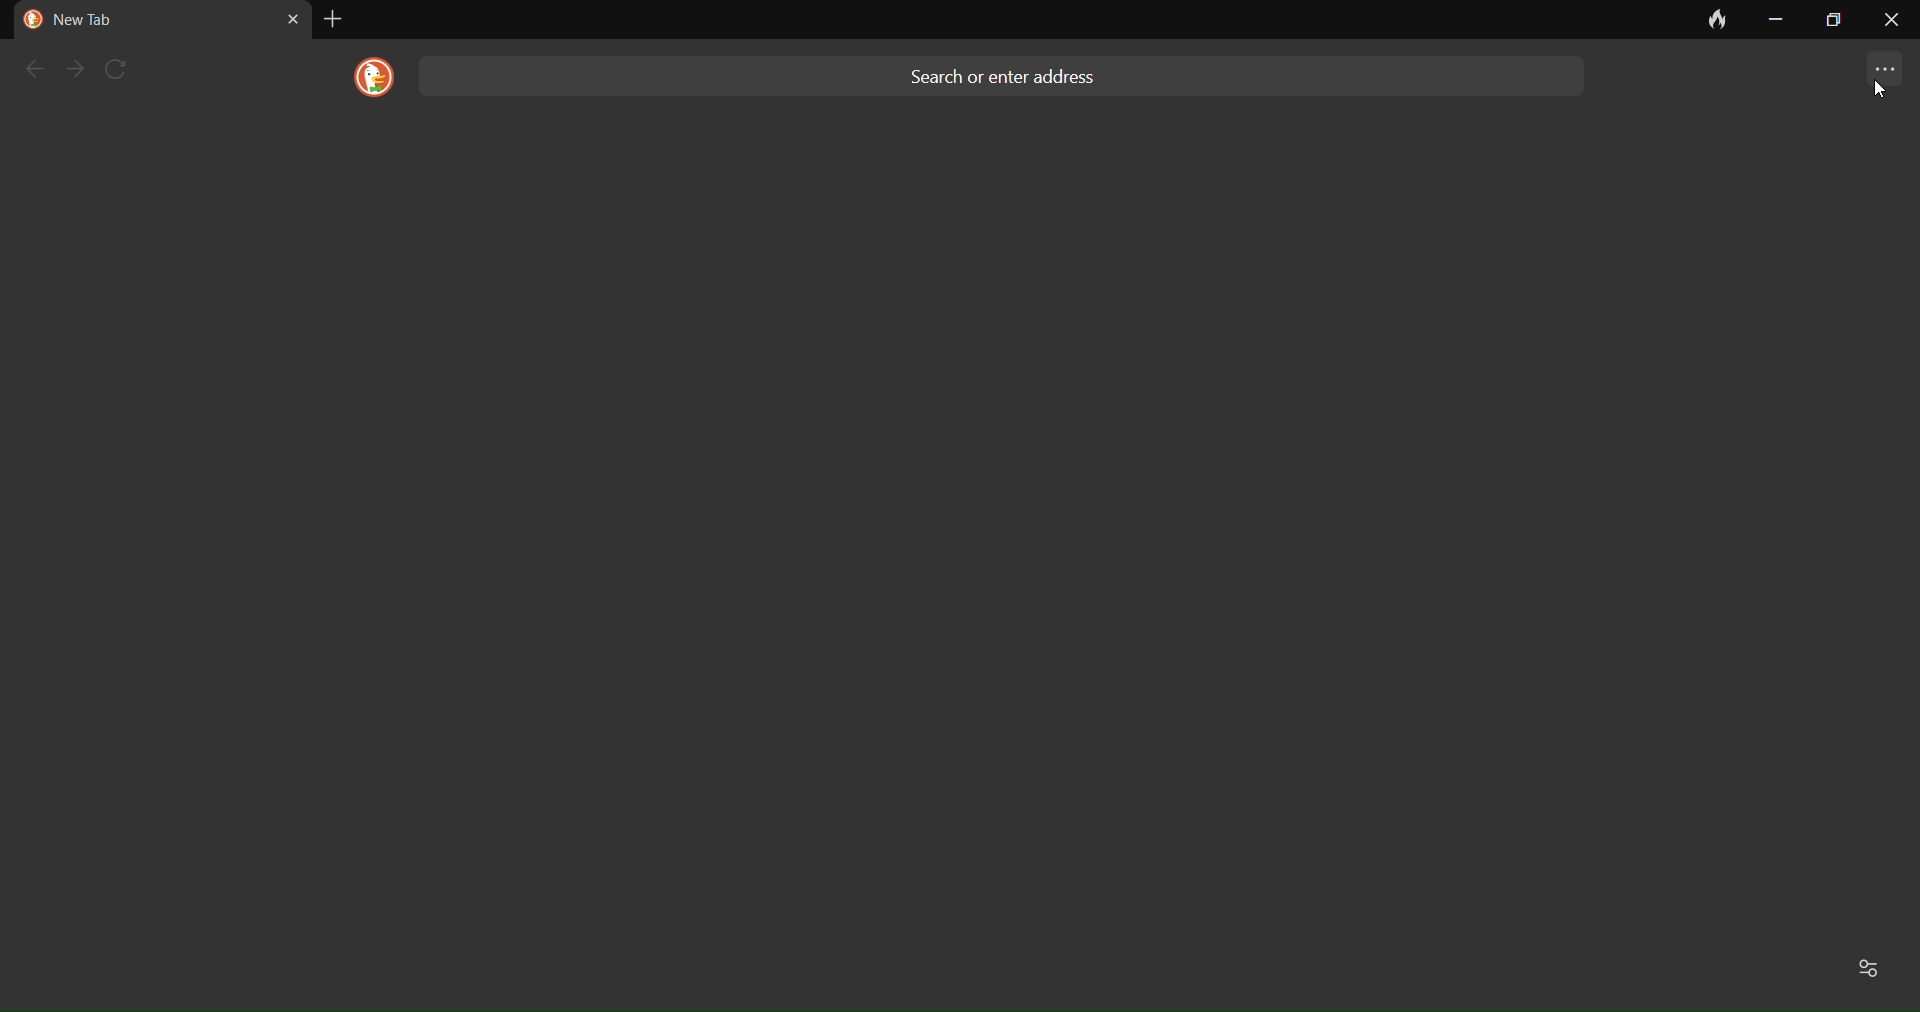 This screenshot has height=1012, width=1920. What do you see at coordinates (32, 69) in the screenshot?
I see `back` at bounding box center [32, 69].